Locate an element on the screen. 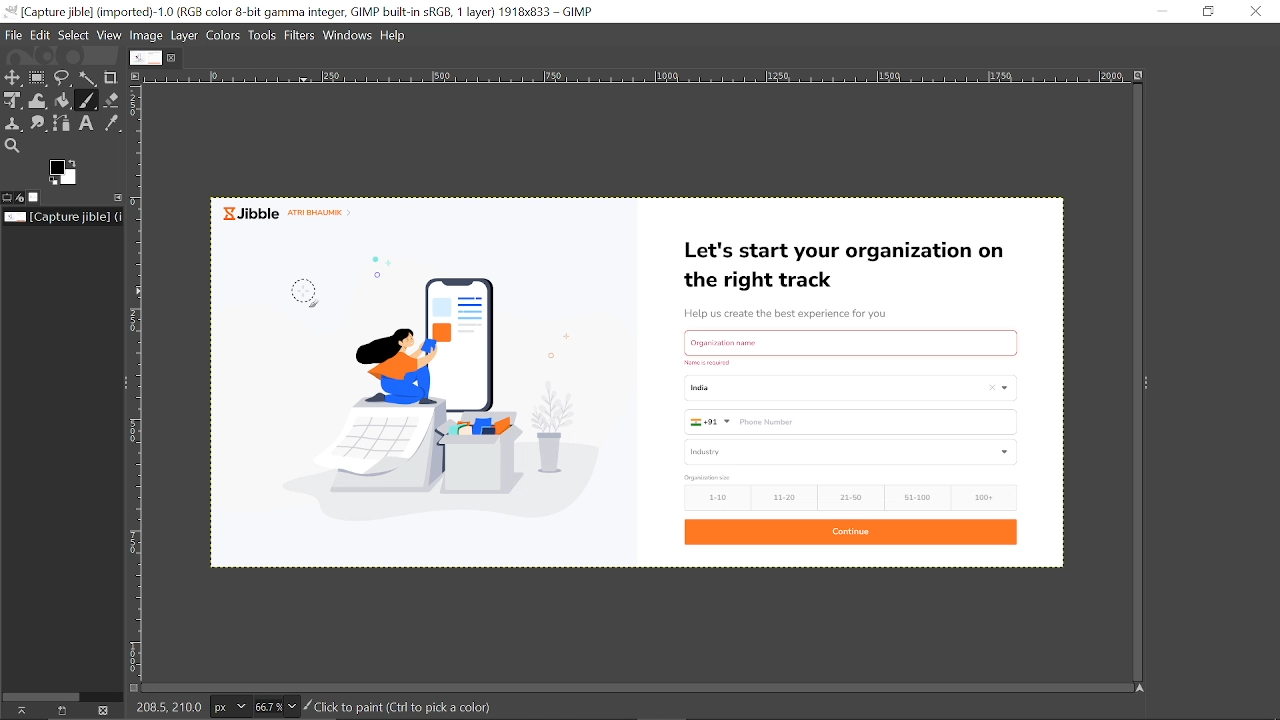  Colors is located at coordinates (225, 36).